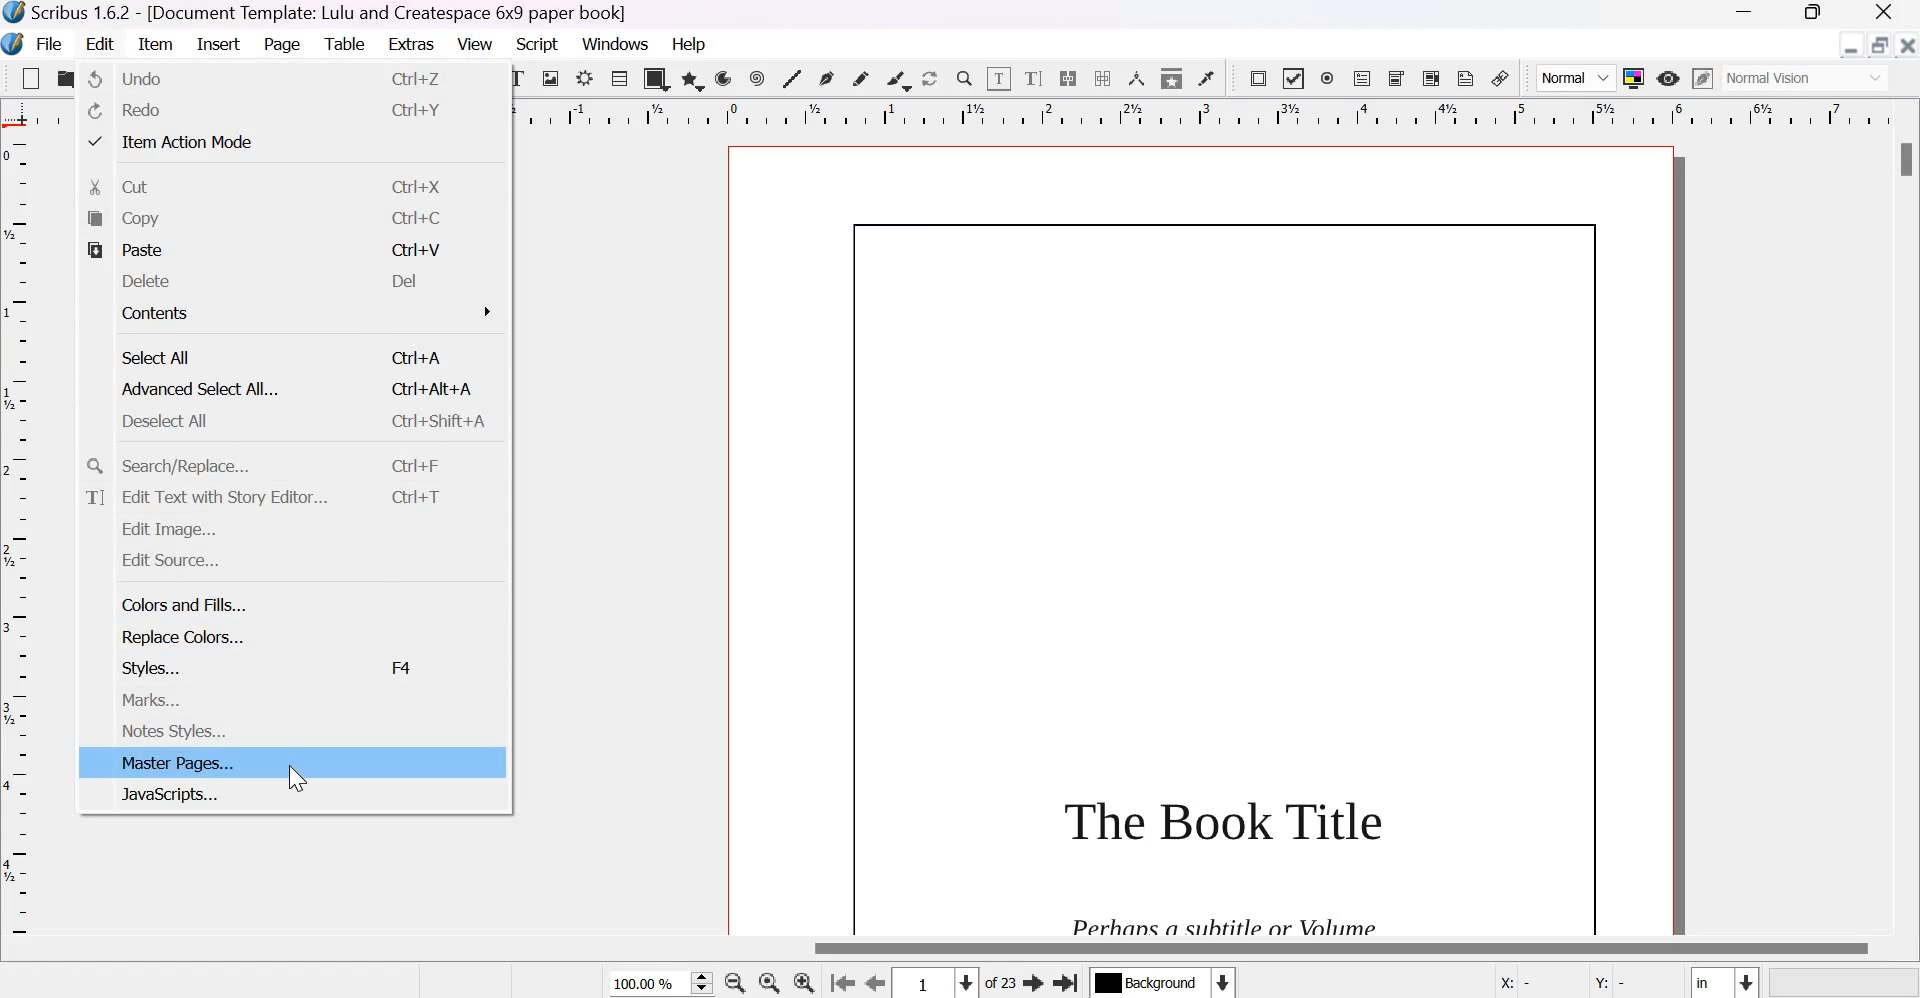 This screenshot has height=998, width=1920. Describe the element at coordinates (1908, 158) in the screenshot. I see `Scrollbar` at that location.